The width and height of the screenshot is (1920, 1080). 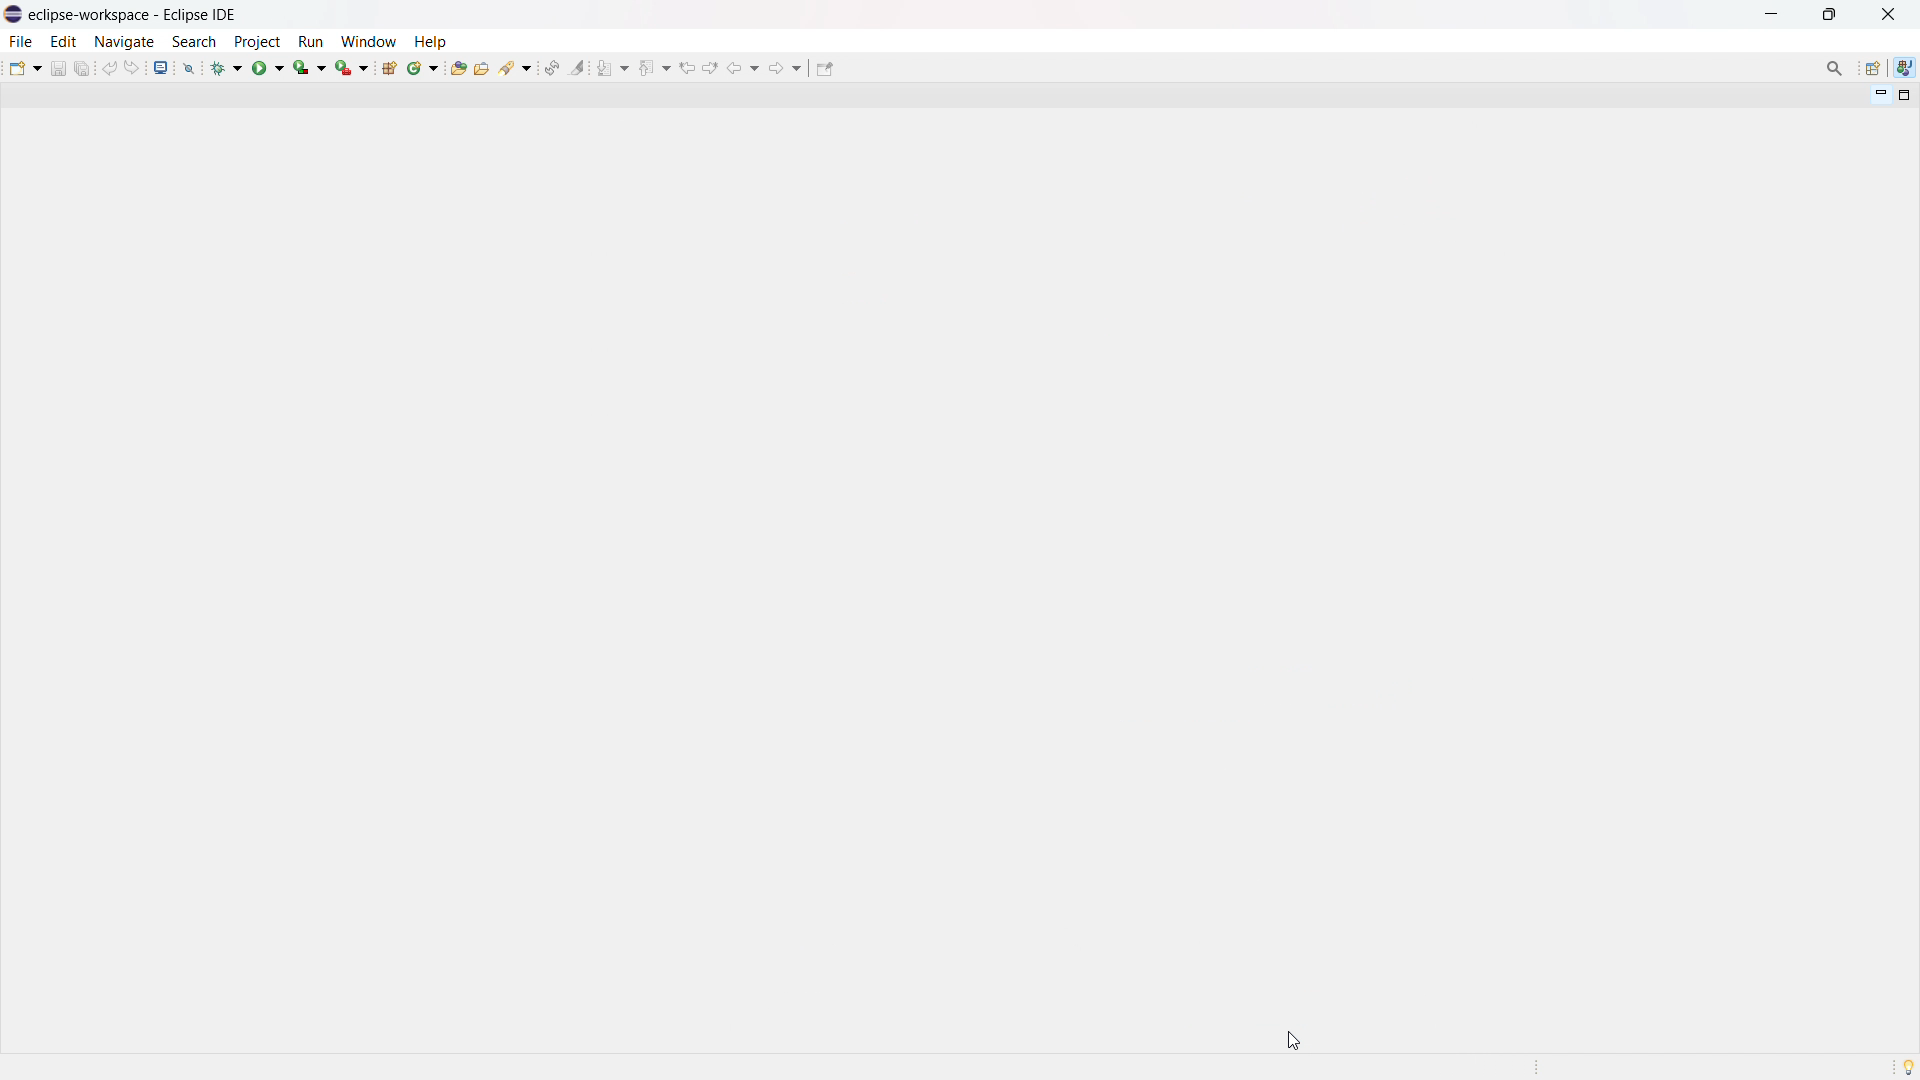 What do you see at coordinates (19, 41) in the screenshot?
I see `file` at bounding box center [19, 41].